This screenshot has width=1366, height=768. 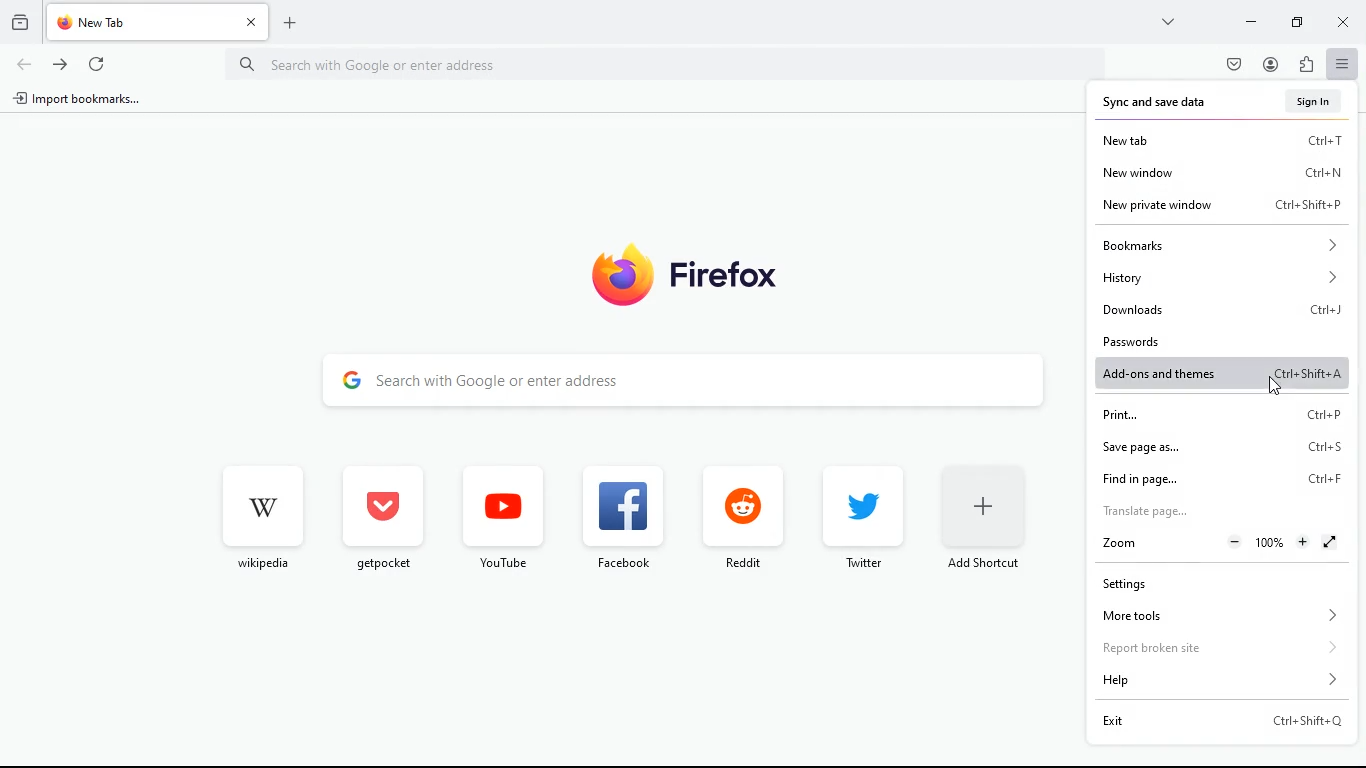 I want to click on forward, so click(x=61, y=66).